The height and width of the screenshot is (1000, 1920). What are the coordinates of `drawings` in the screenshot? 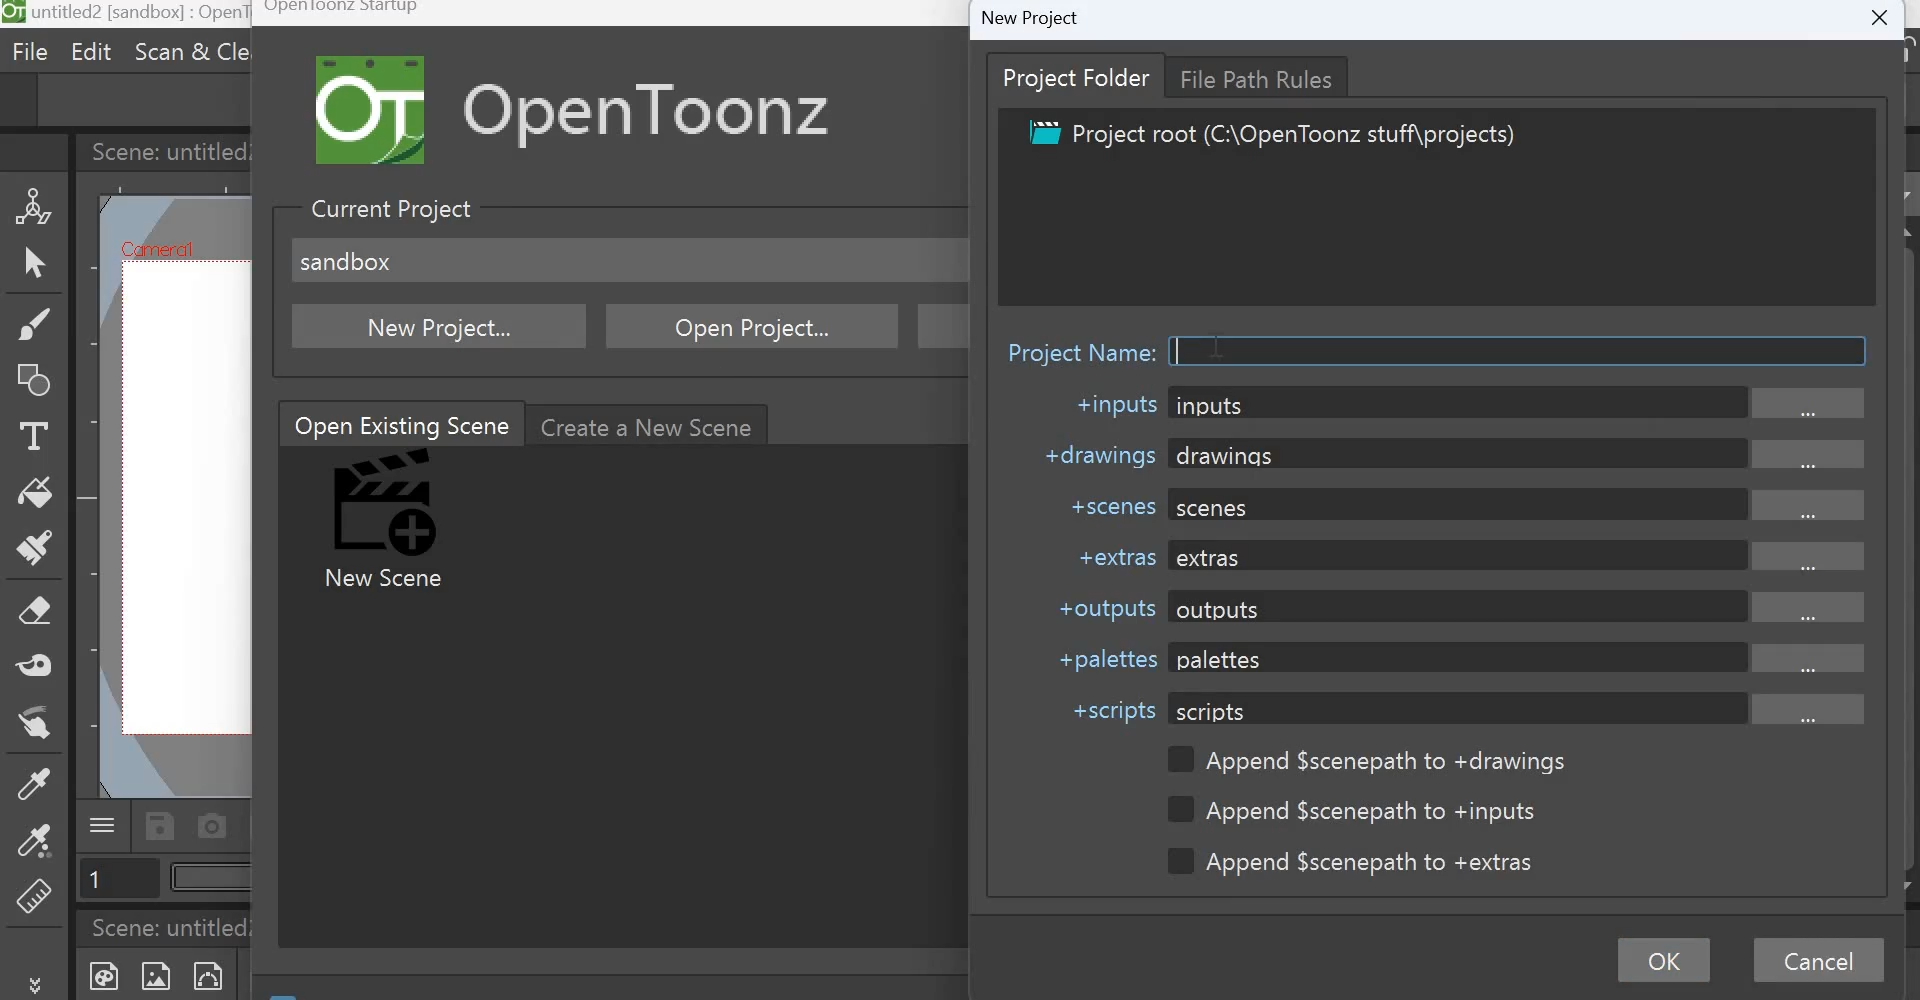 It's located at (1523, 453).